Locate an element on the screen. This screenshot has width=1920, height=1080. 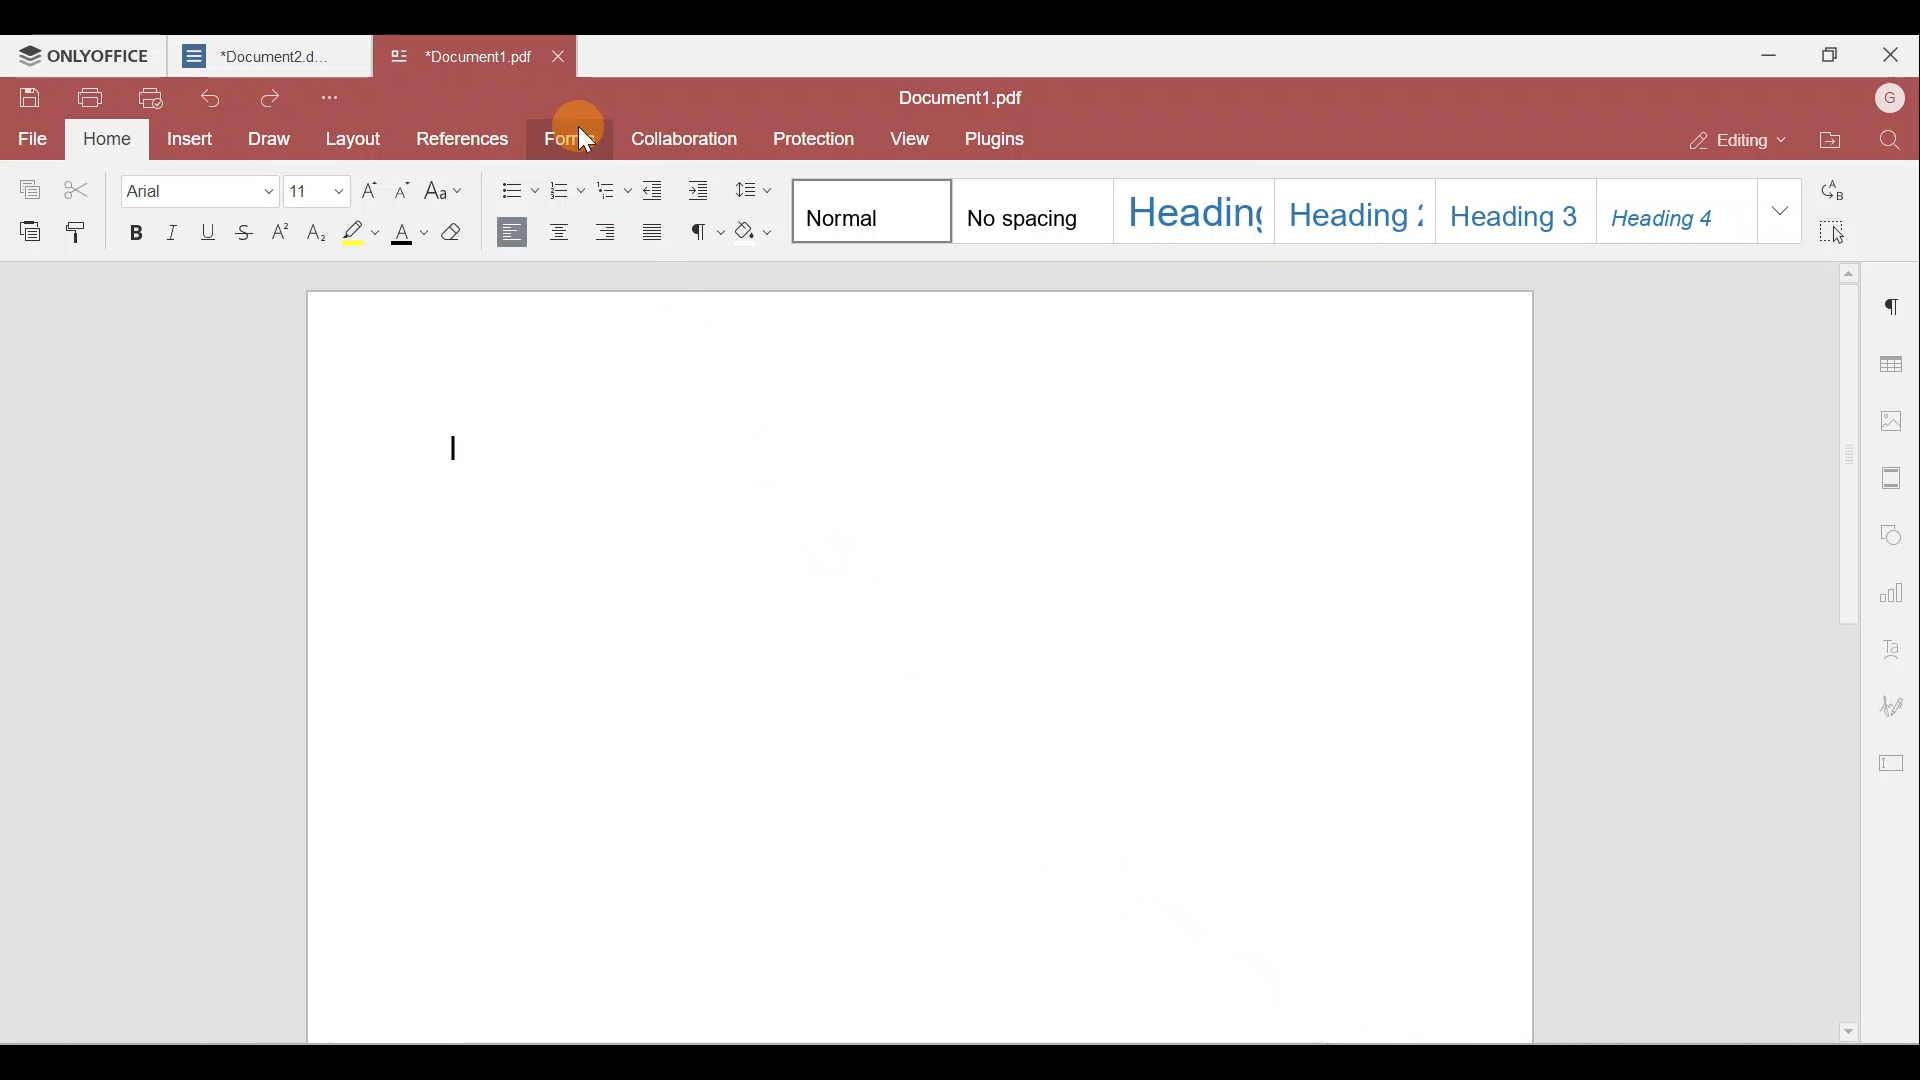
Home is located at coordinates (109, 140).